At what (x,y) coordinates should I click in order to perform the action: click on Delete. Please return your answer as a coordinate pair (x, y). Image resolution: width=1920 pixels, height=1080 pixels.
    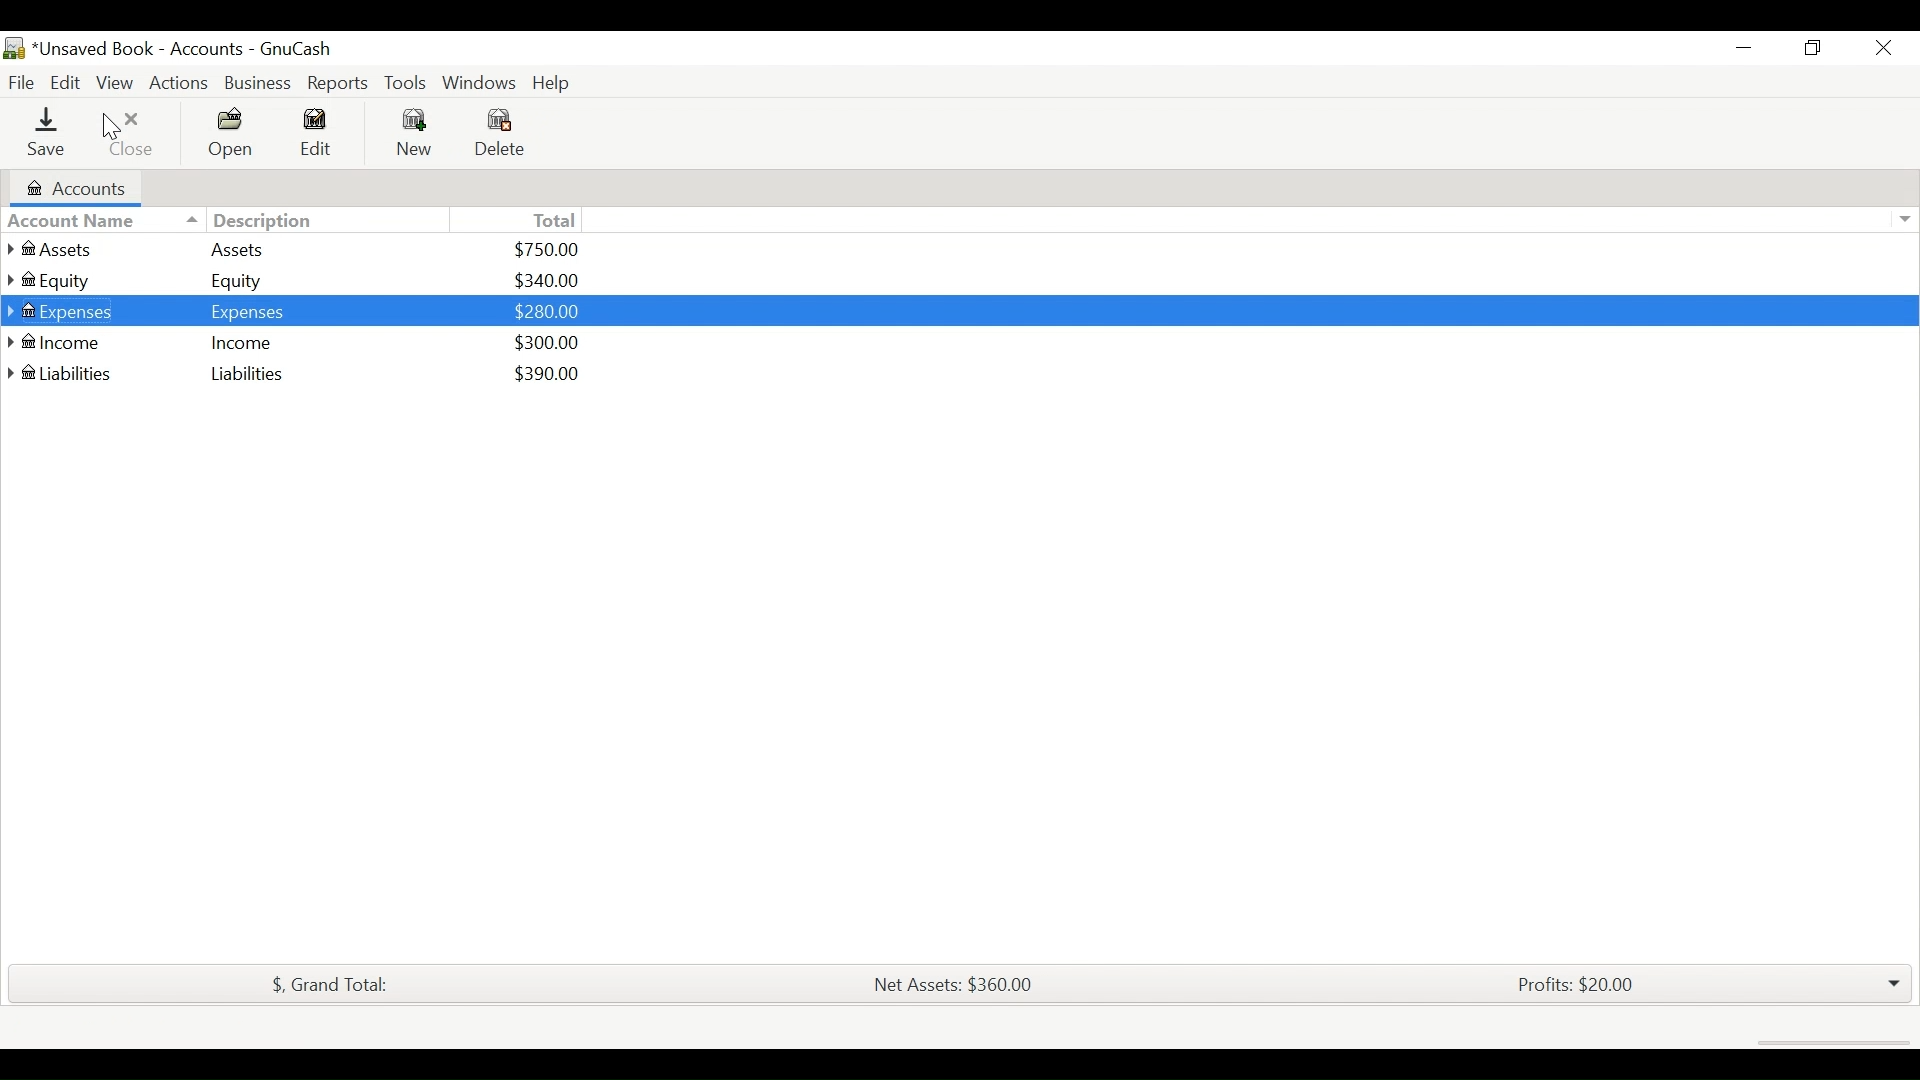
    Looking at the image, I should click on (499, 133).